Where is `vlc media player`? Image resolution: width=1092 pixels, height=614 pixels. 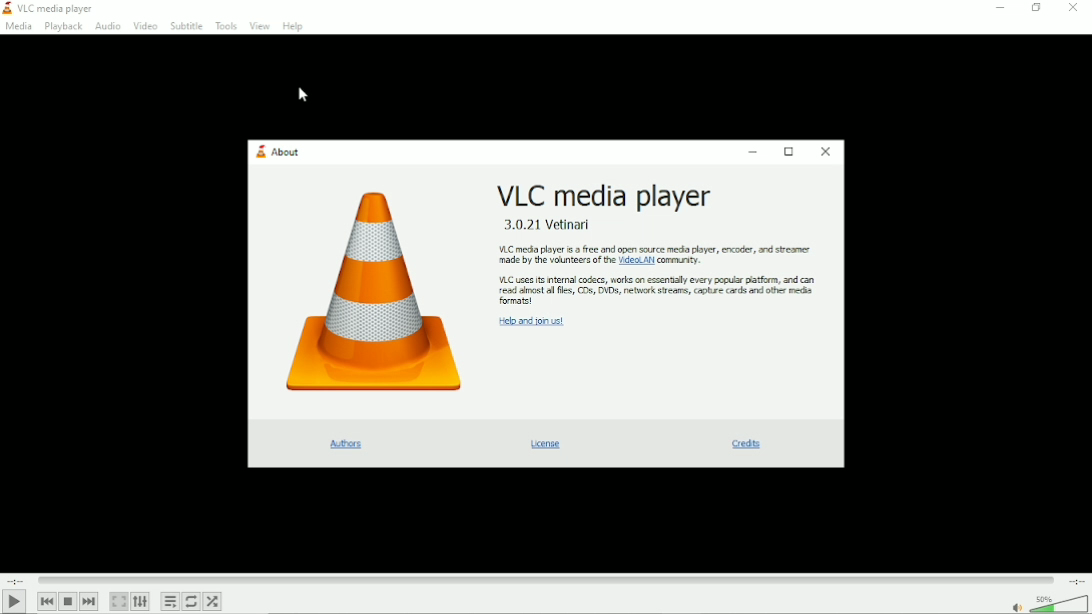
vlc media player is located at coordinates (56, 9).